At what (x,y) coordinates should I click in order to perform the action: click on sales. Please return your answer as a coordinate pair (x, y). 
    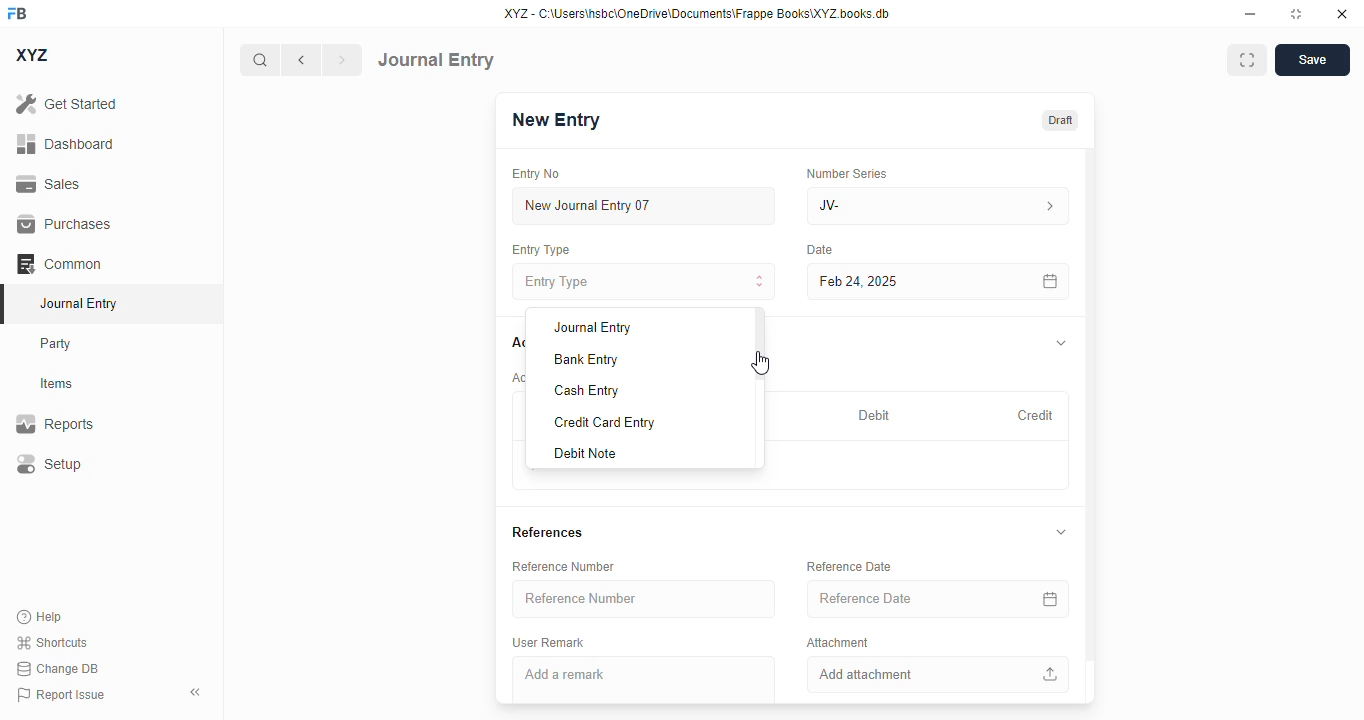
    Looking at the image, I should click on (48, 184).